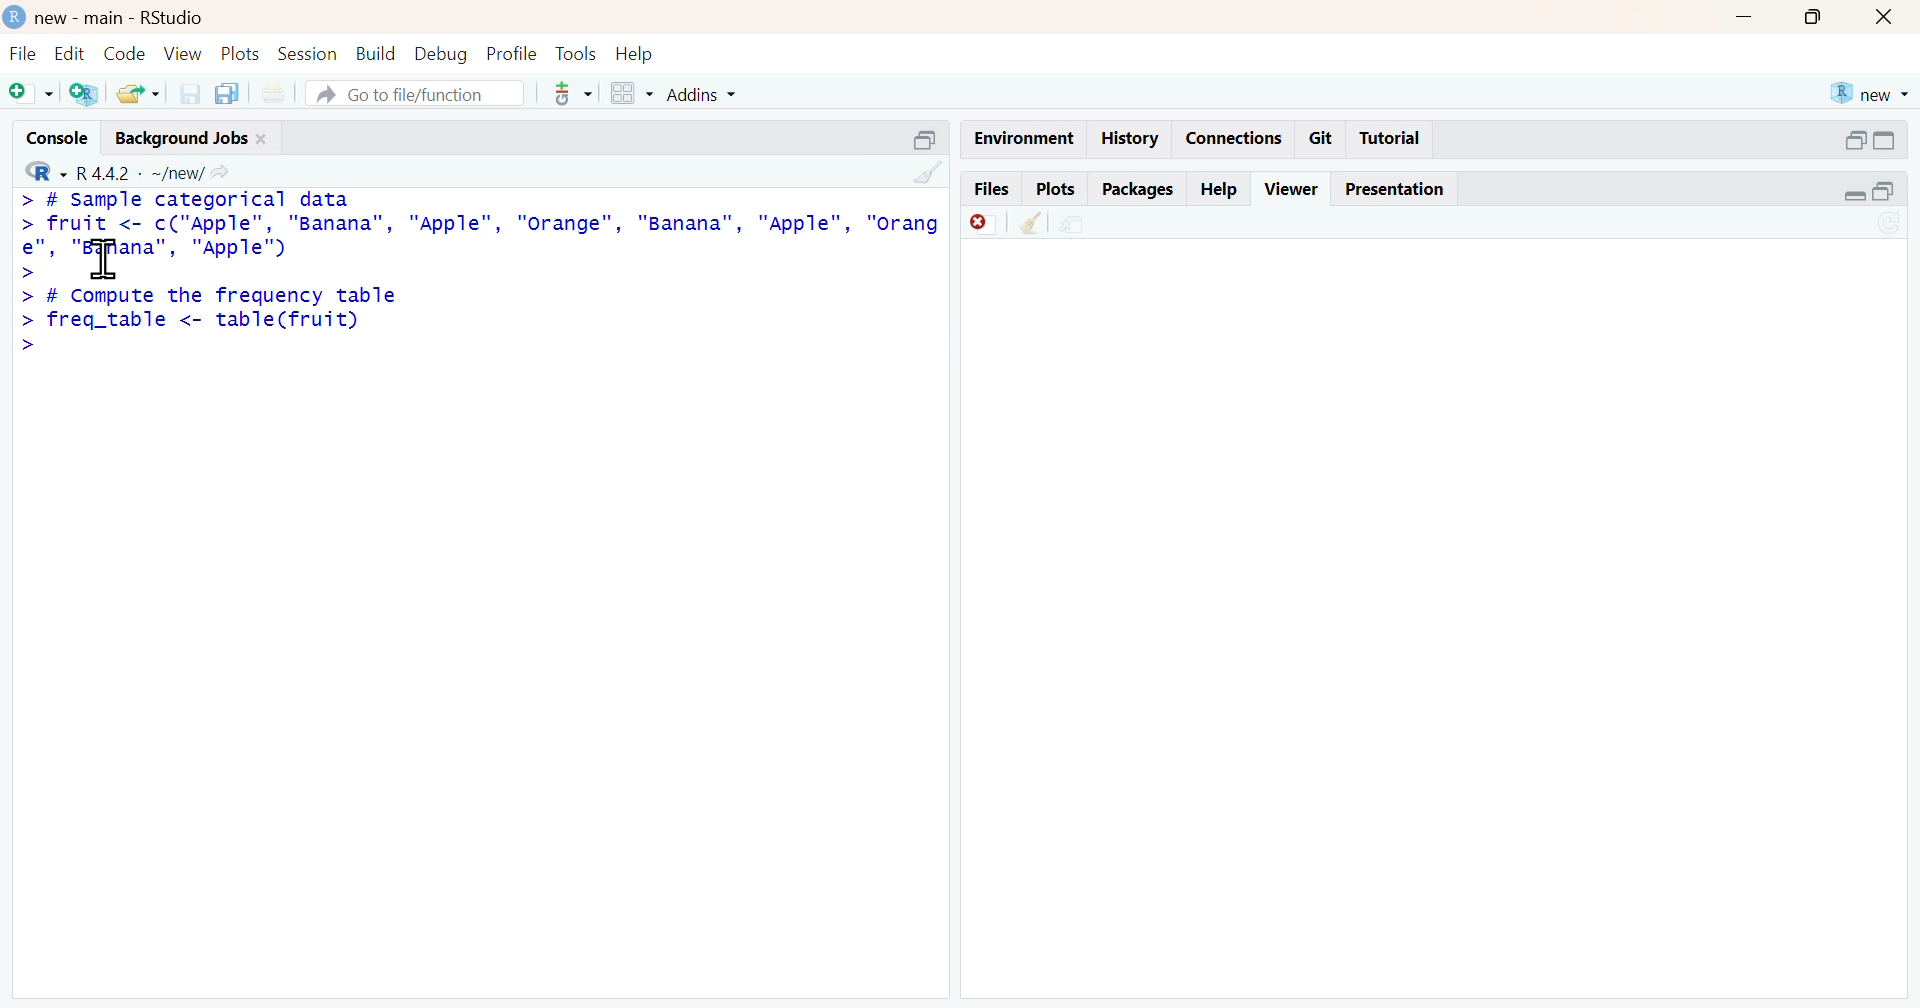  Describe the element at coordinates (1739, 19) in the screenshot. I see `minimize` at that location.